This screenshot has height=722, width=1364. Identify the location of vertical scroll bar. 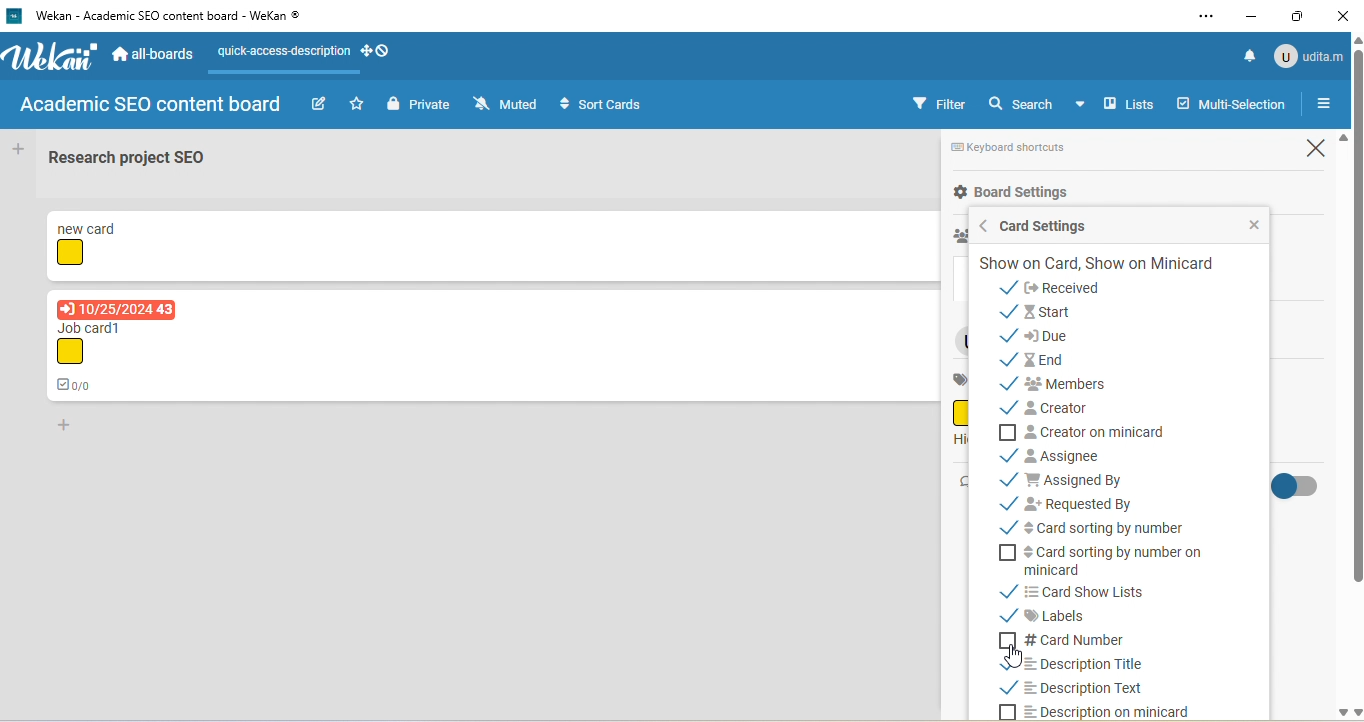
(1355, 322).